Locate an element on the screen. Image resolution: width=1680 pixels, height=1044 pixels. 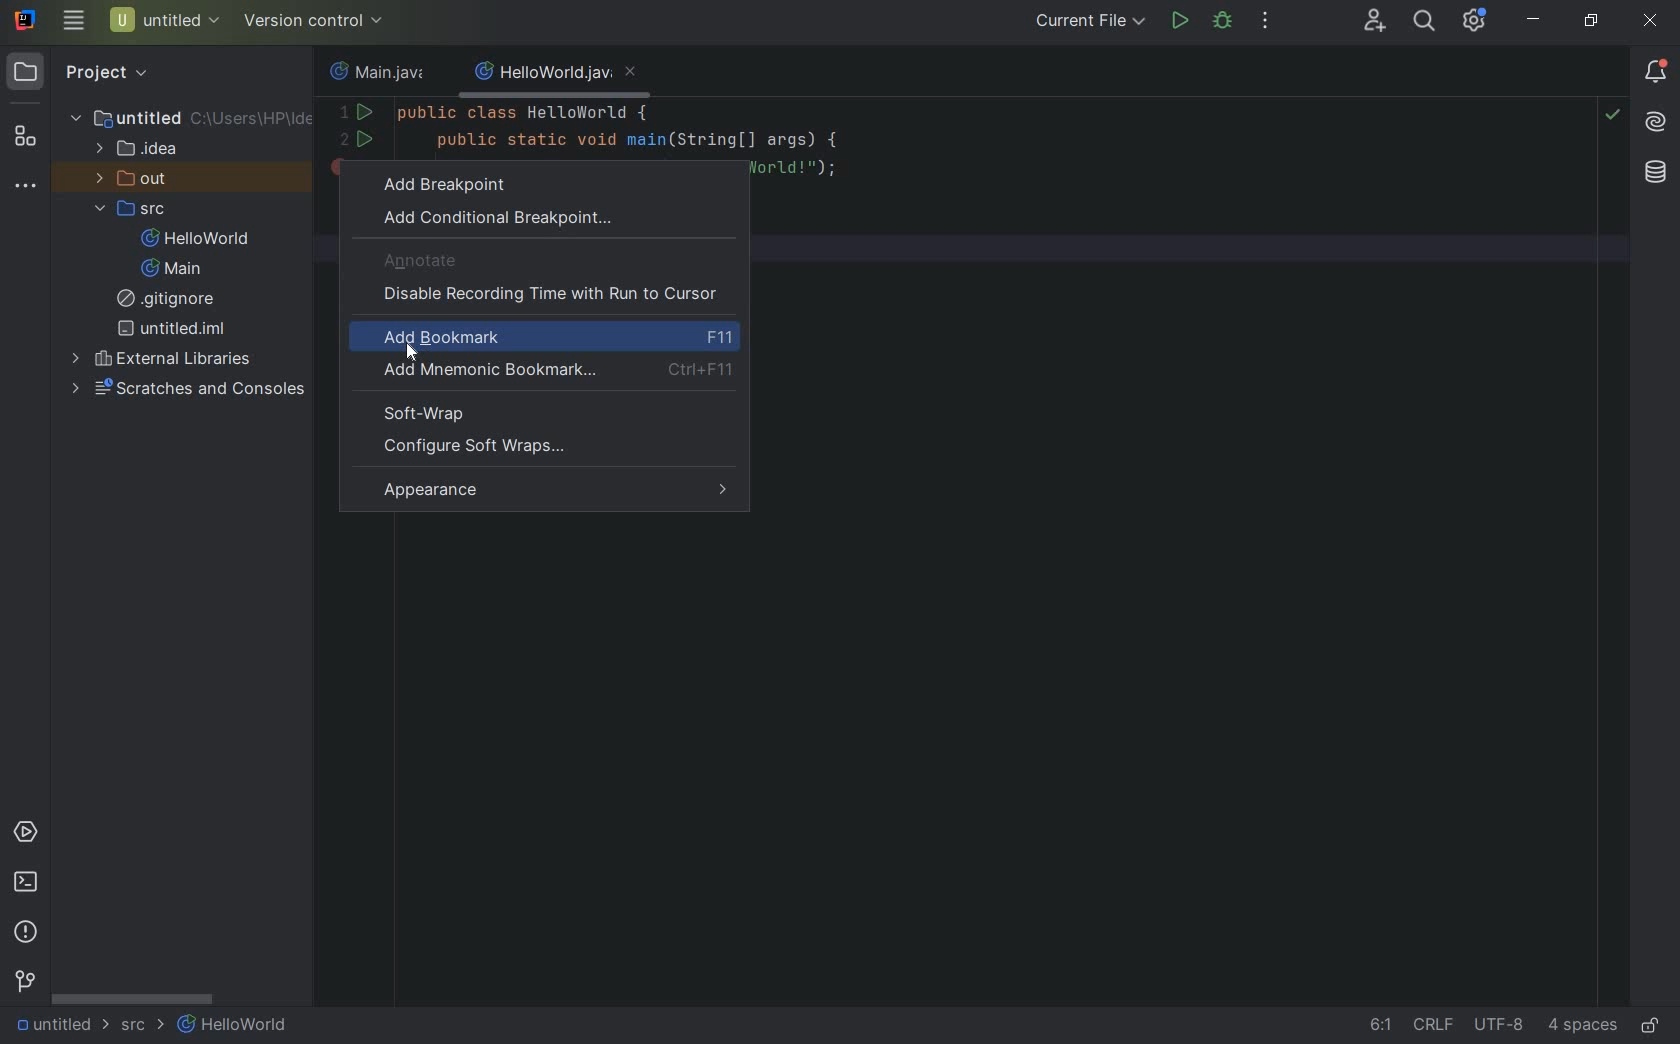
notifications is located at coordinates (1656, 72).